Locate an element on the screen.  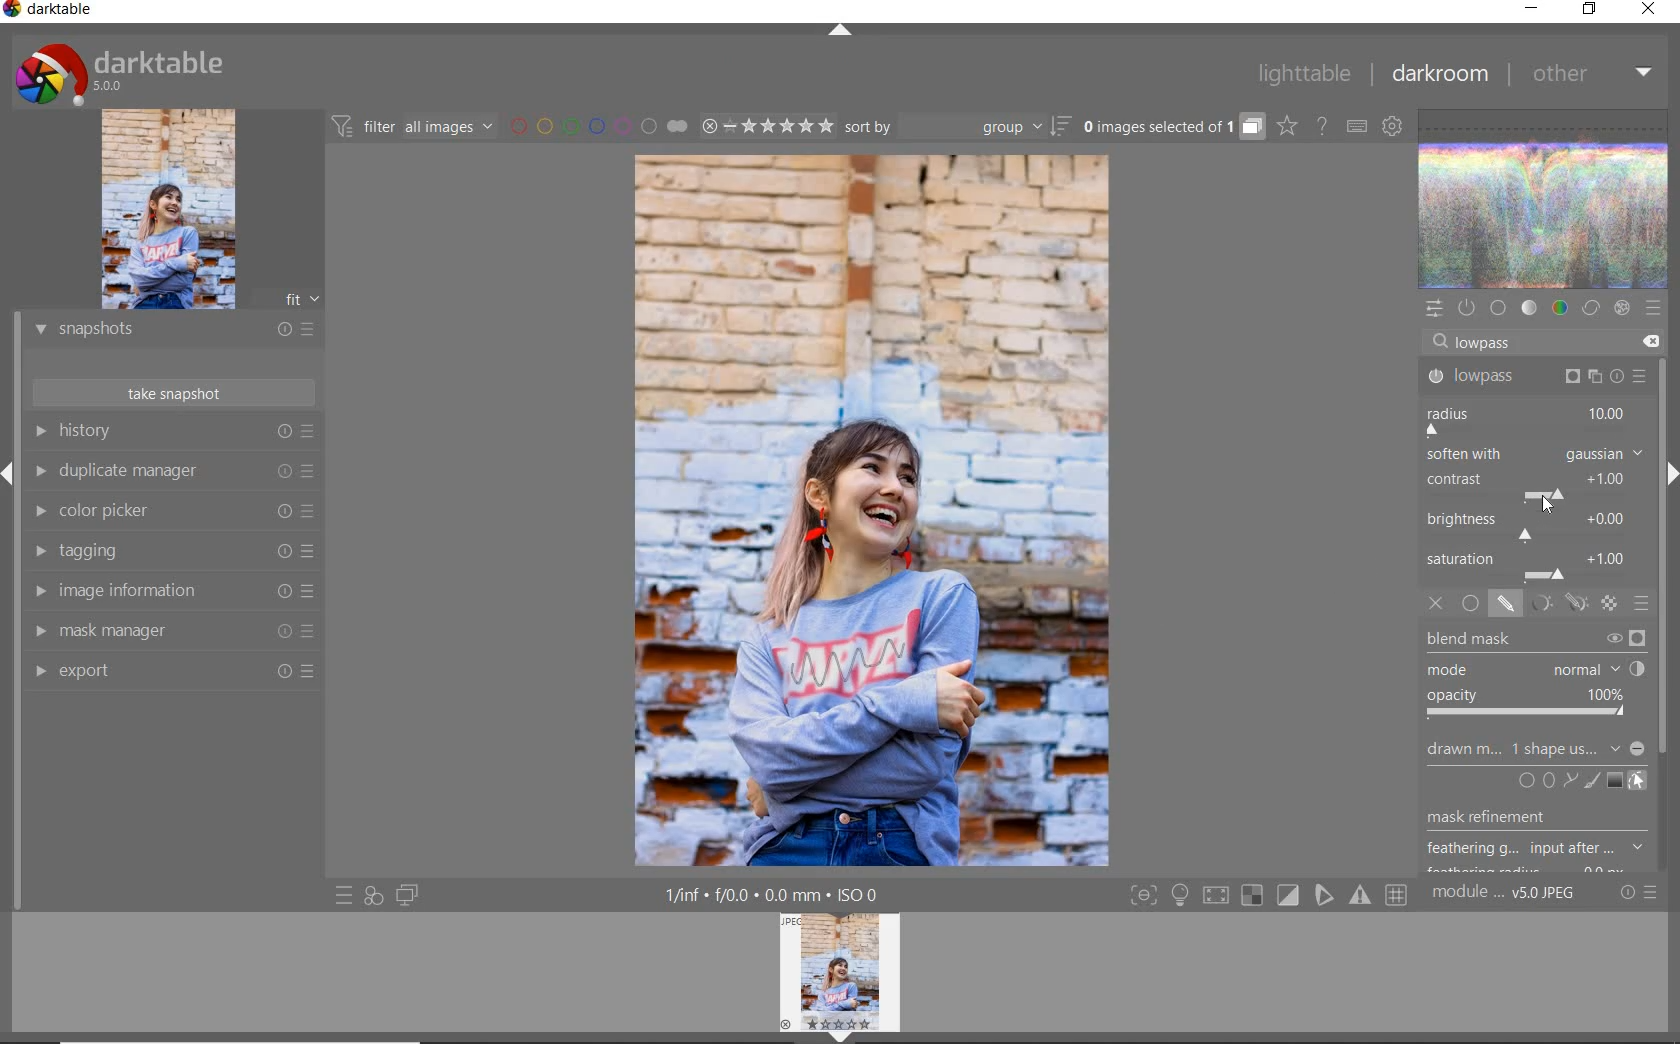
add brush is located at coordinates (1590, 781).